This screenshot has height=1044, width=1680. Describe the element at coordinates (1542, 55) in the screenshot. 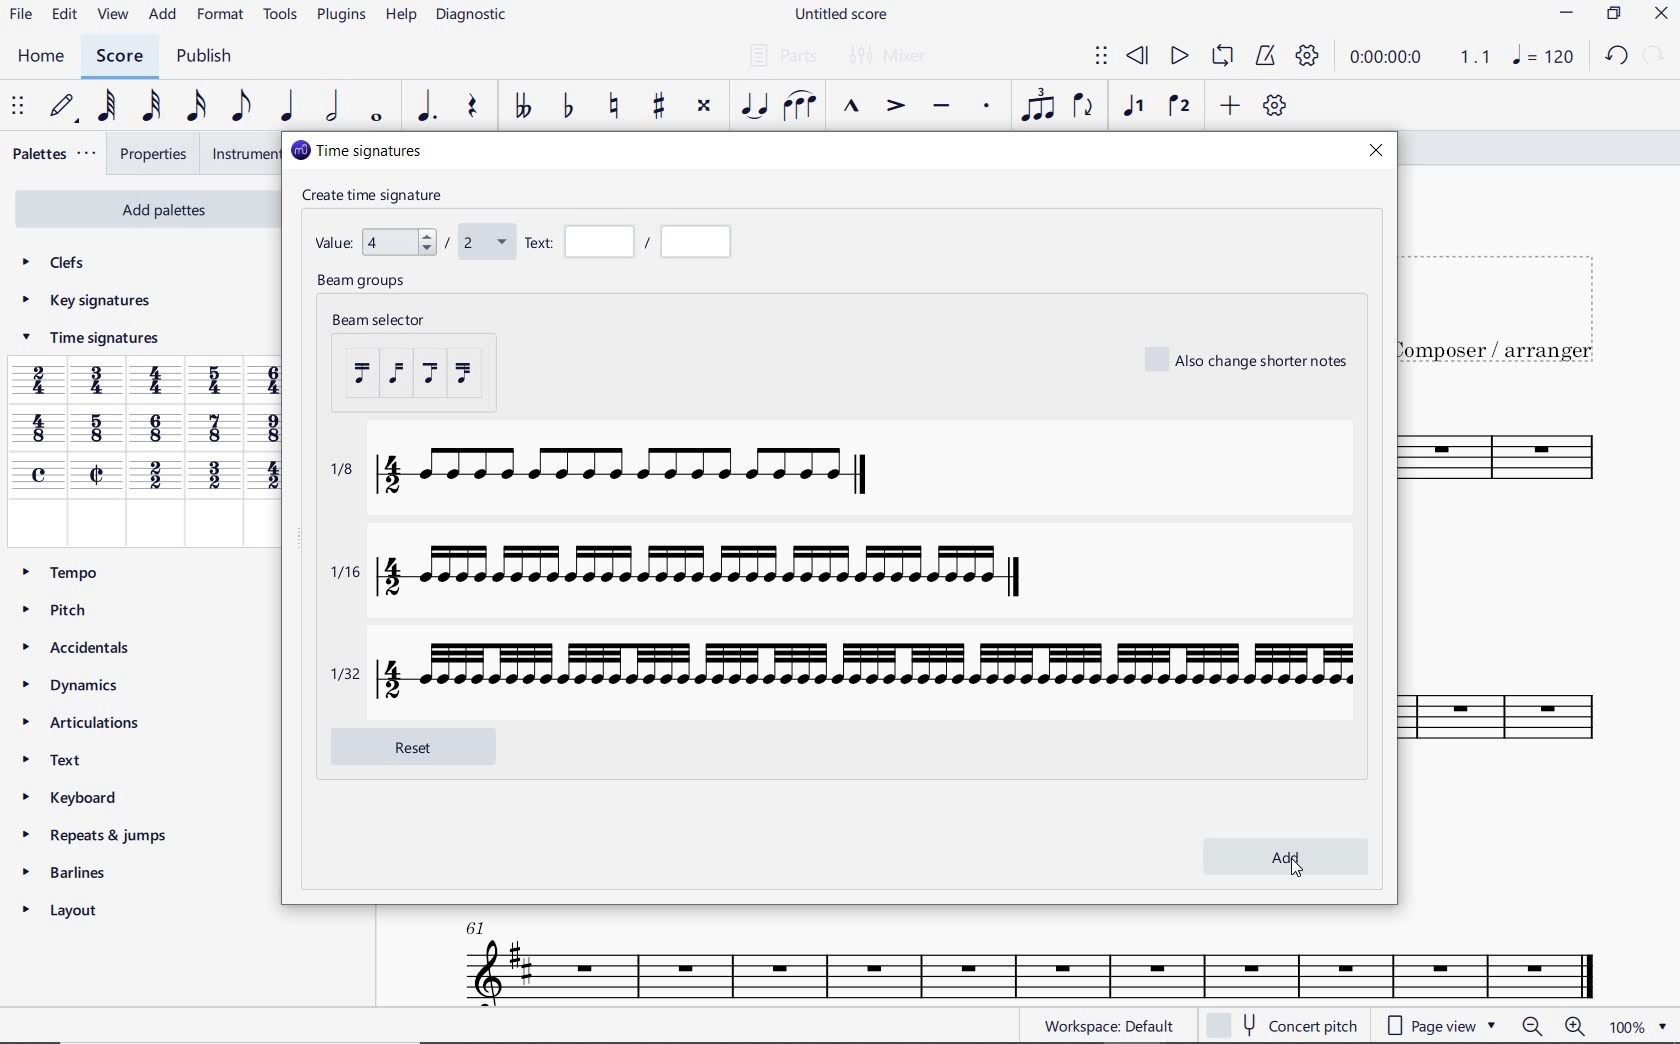

I see `NOTE` at that location.